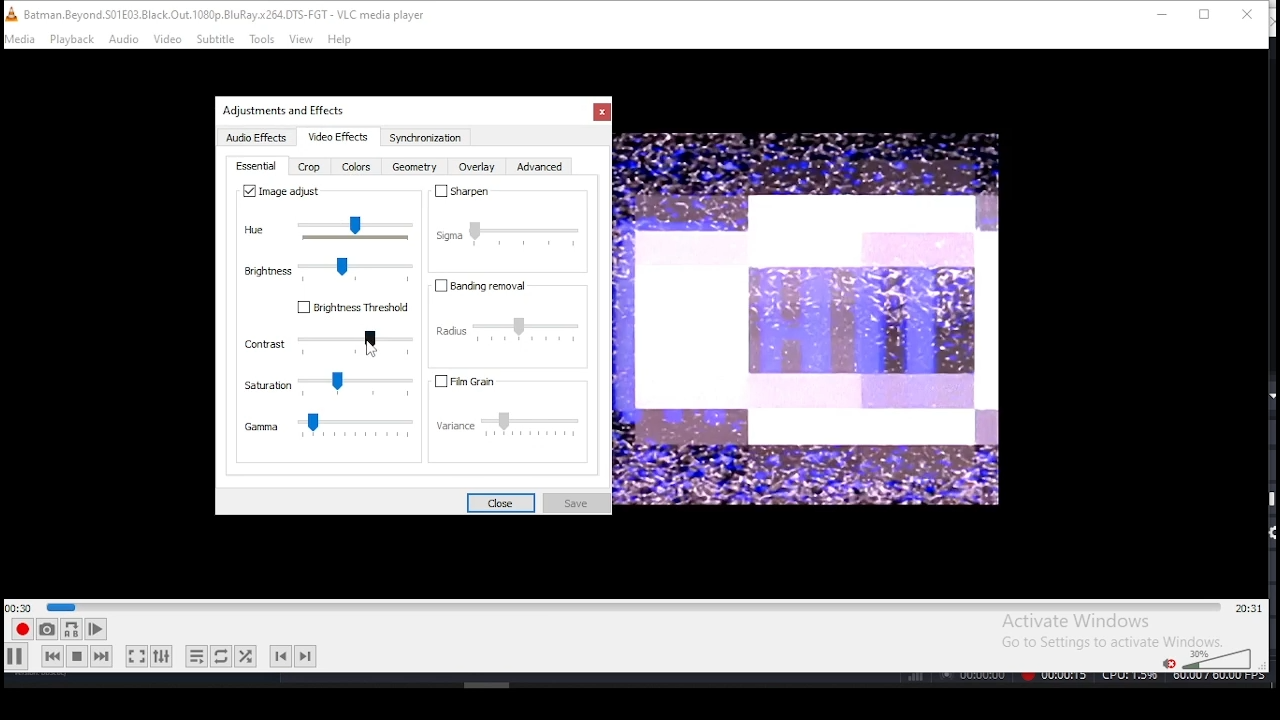 This screenshot has width=1280, height=720. Describe the element at coordinates (44, 632) in the screenshot. I see `take snapshot` at that location.